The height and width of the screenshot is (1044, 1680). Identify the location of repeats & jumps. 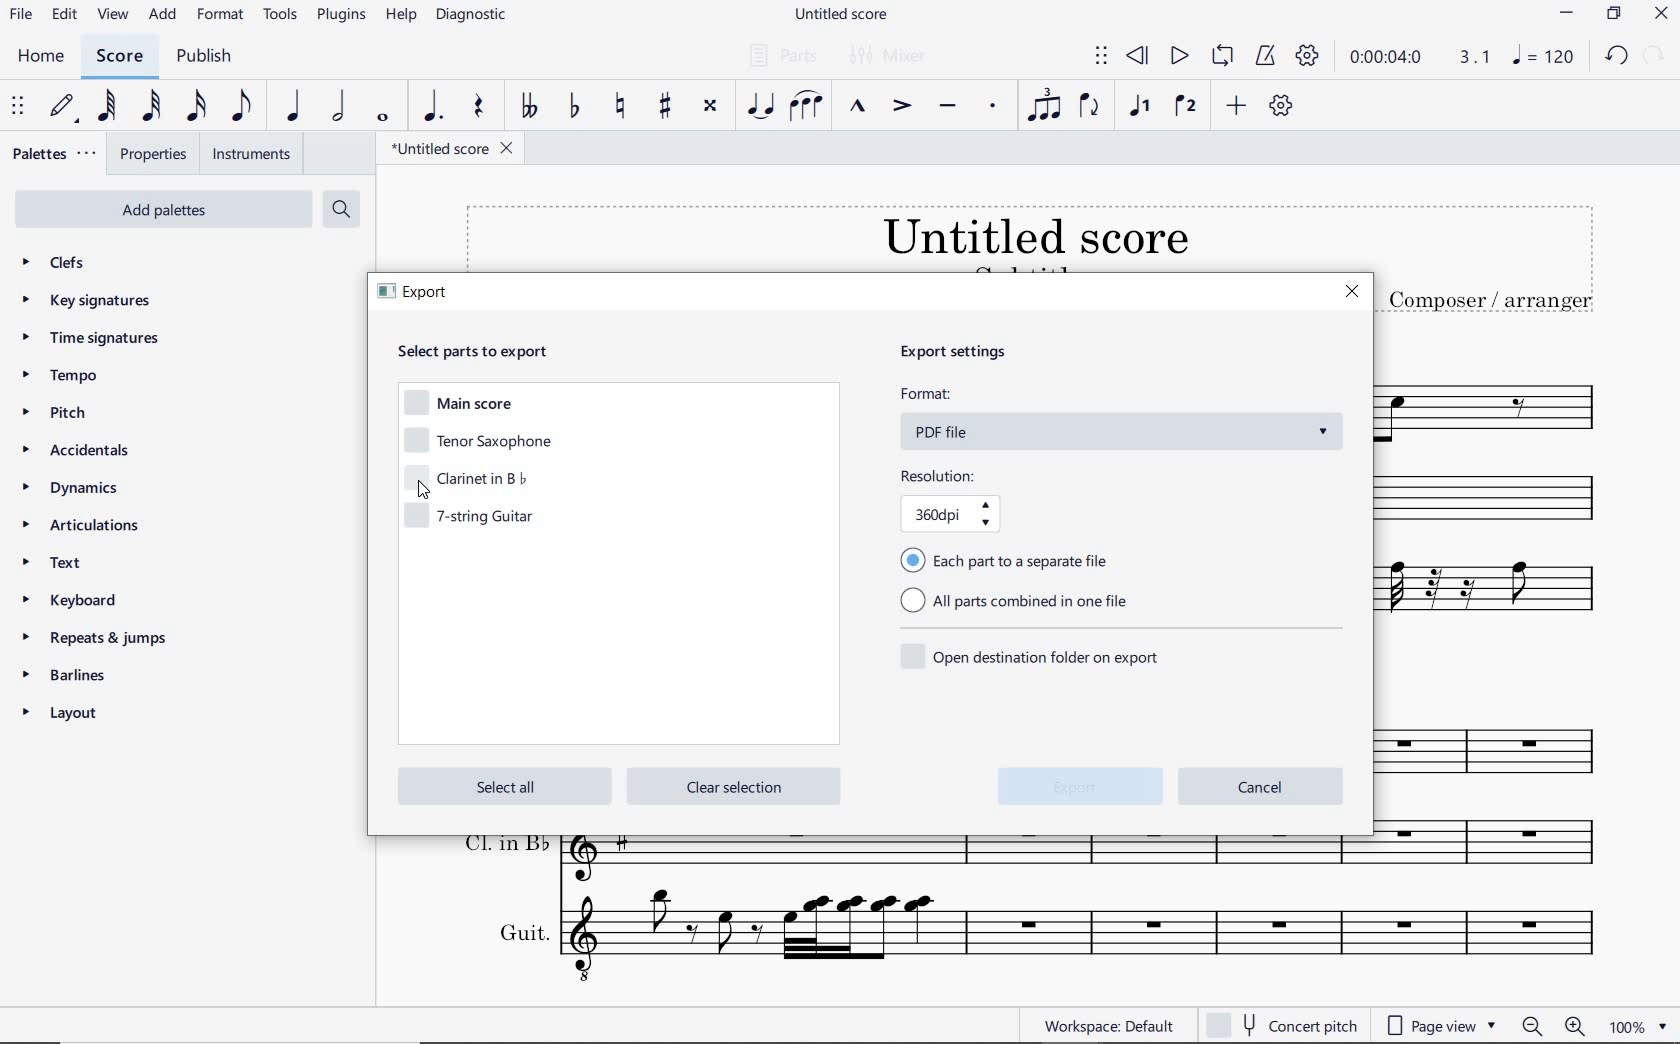
(99, 638).